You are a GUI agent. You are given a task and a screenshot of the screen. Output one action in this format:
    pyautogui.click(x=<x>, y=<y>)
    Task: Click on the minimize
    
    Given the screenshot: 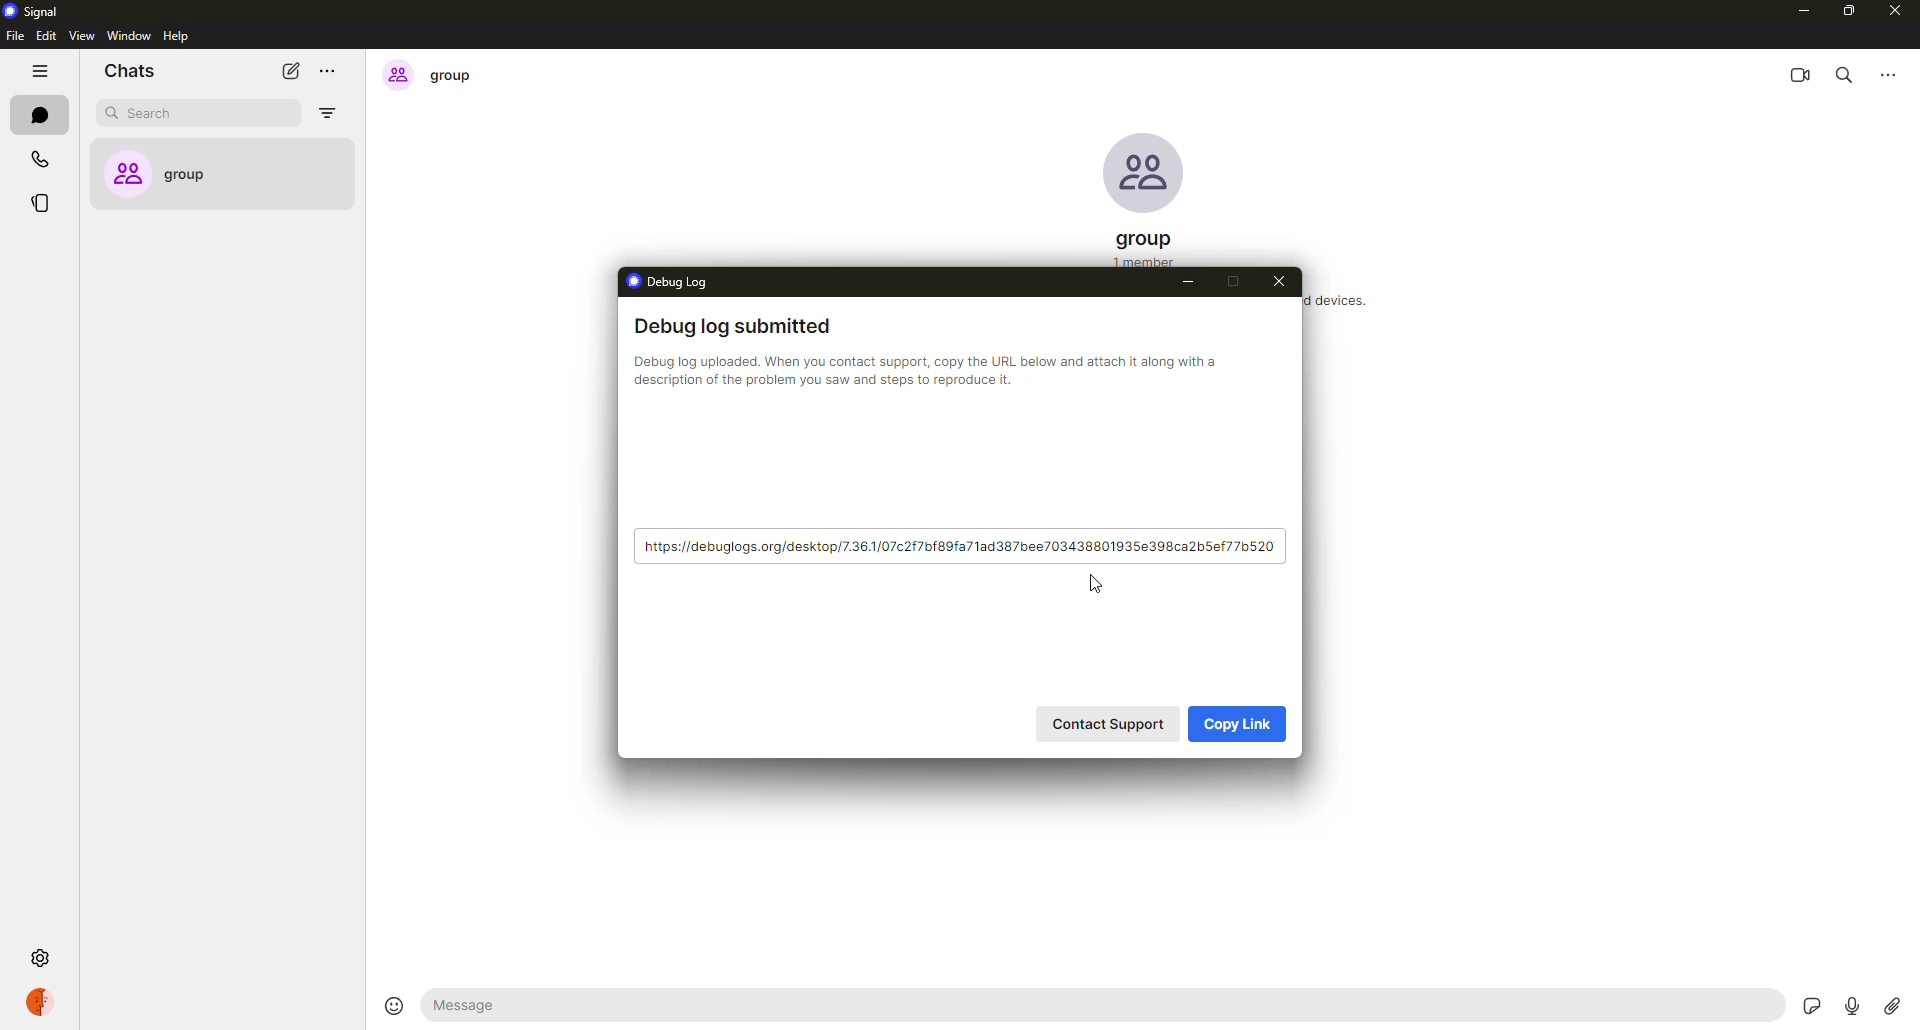 What is the action you would take?
    pyautogui.click(x=1188, y=283)
    